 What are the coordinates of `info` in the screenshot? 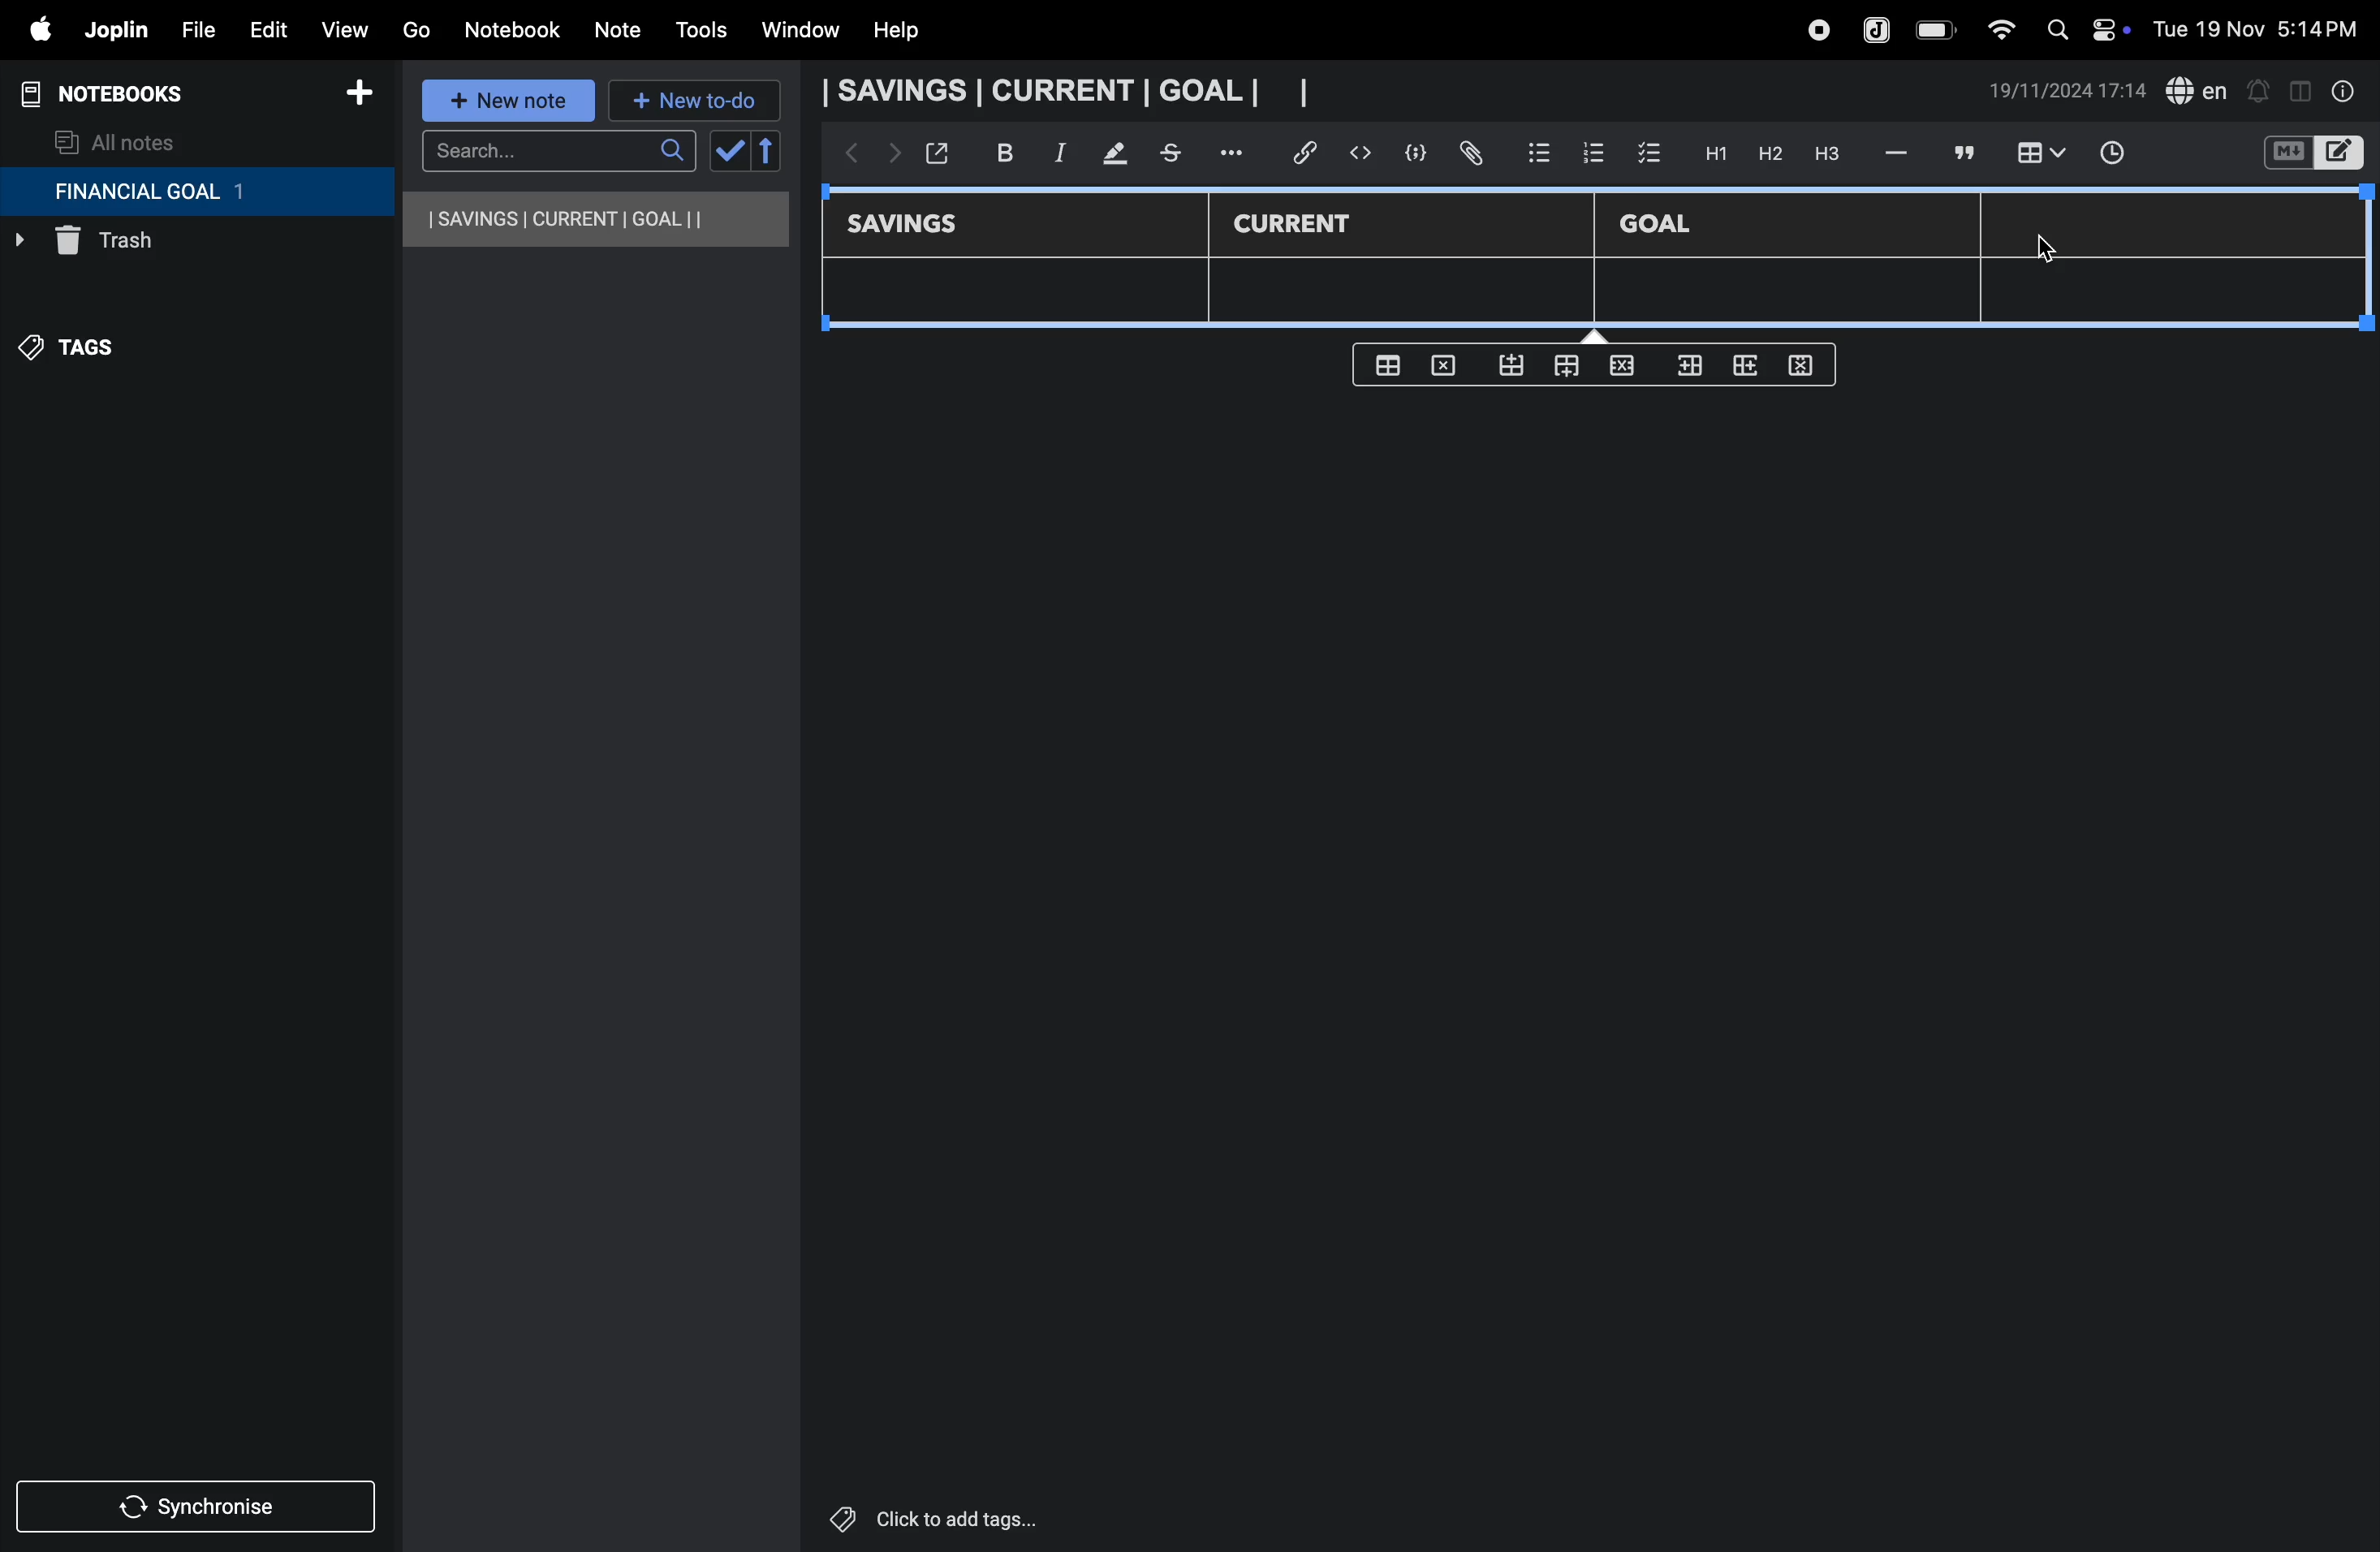 It's located at (2345, 91).